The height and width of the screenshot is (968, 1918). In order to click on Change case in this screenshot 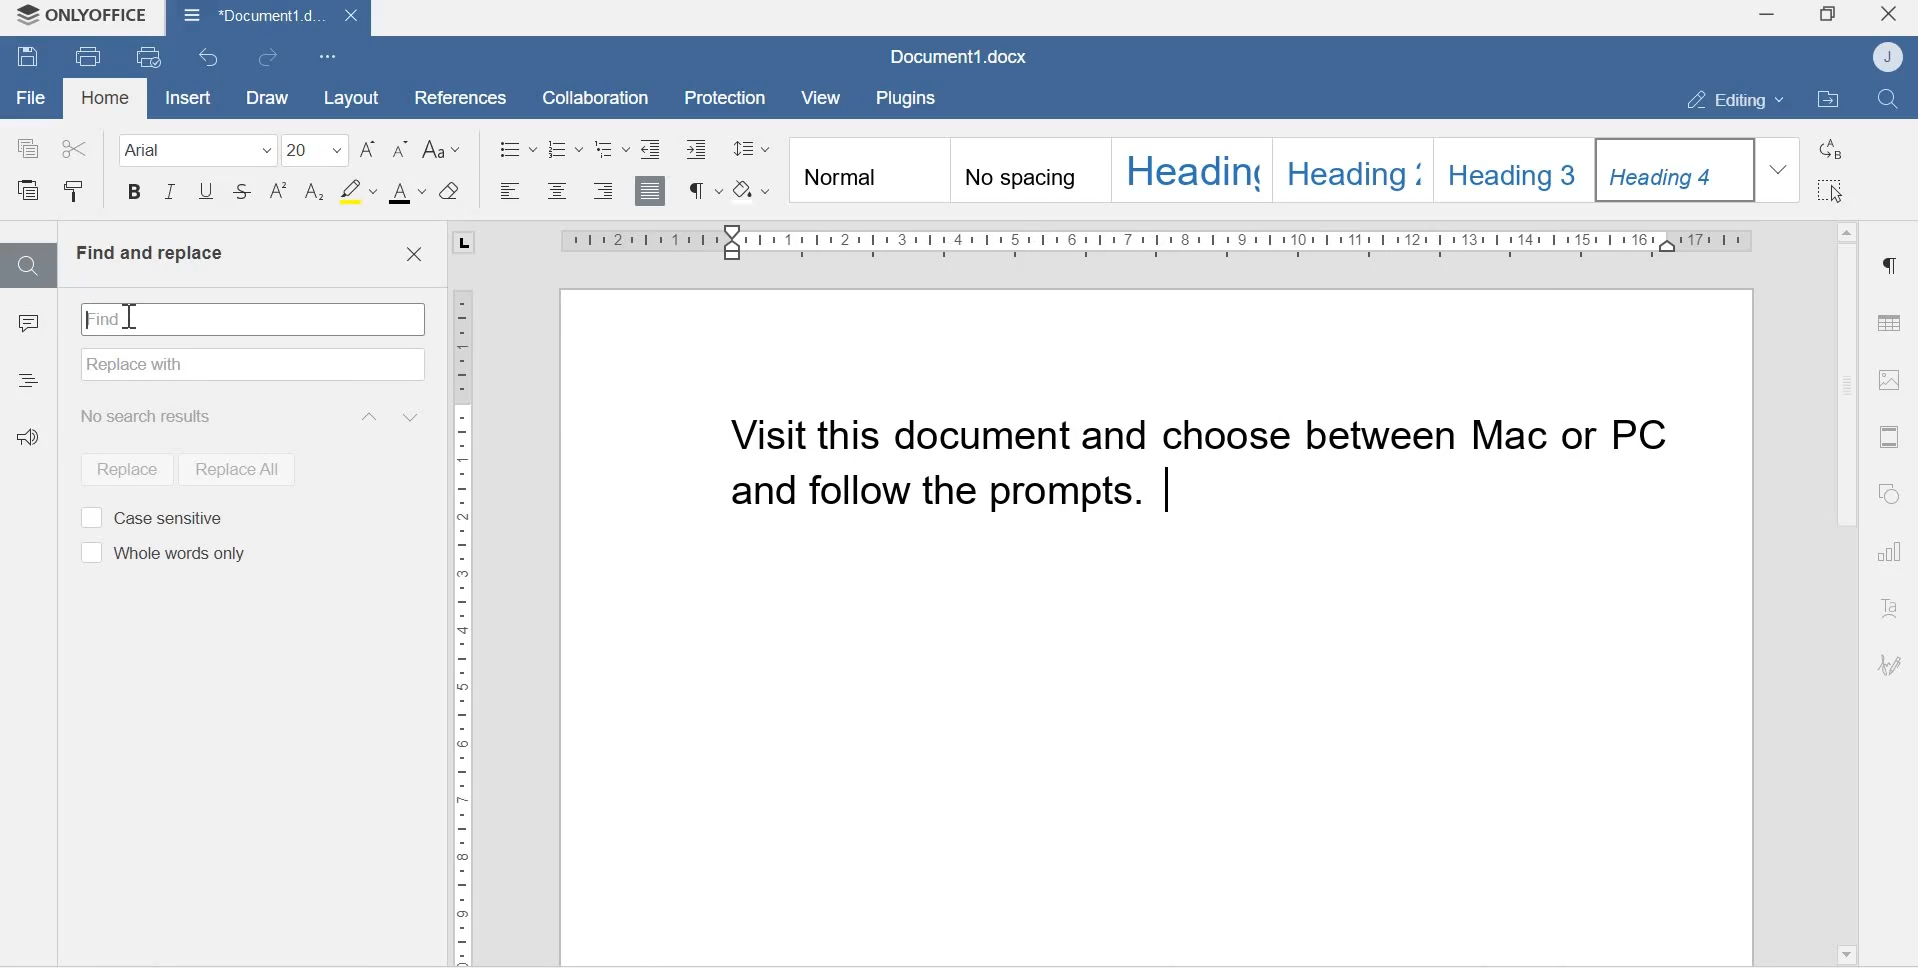, I will do `click(445, 150)`.